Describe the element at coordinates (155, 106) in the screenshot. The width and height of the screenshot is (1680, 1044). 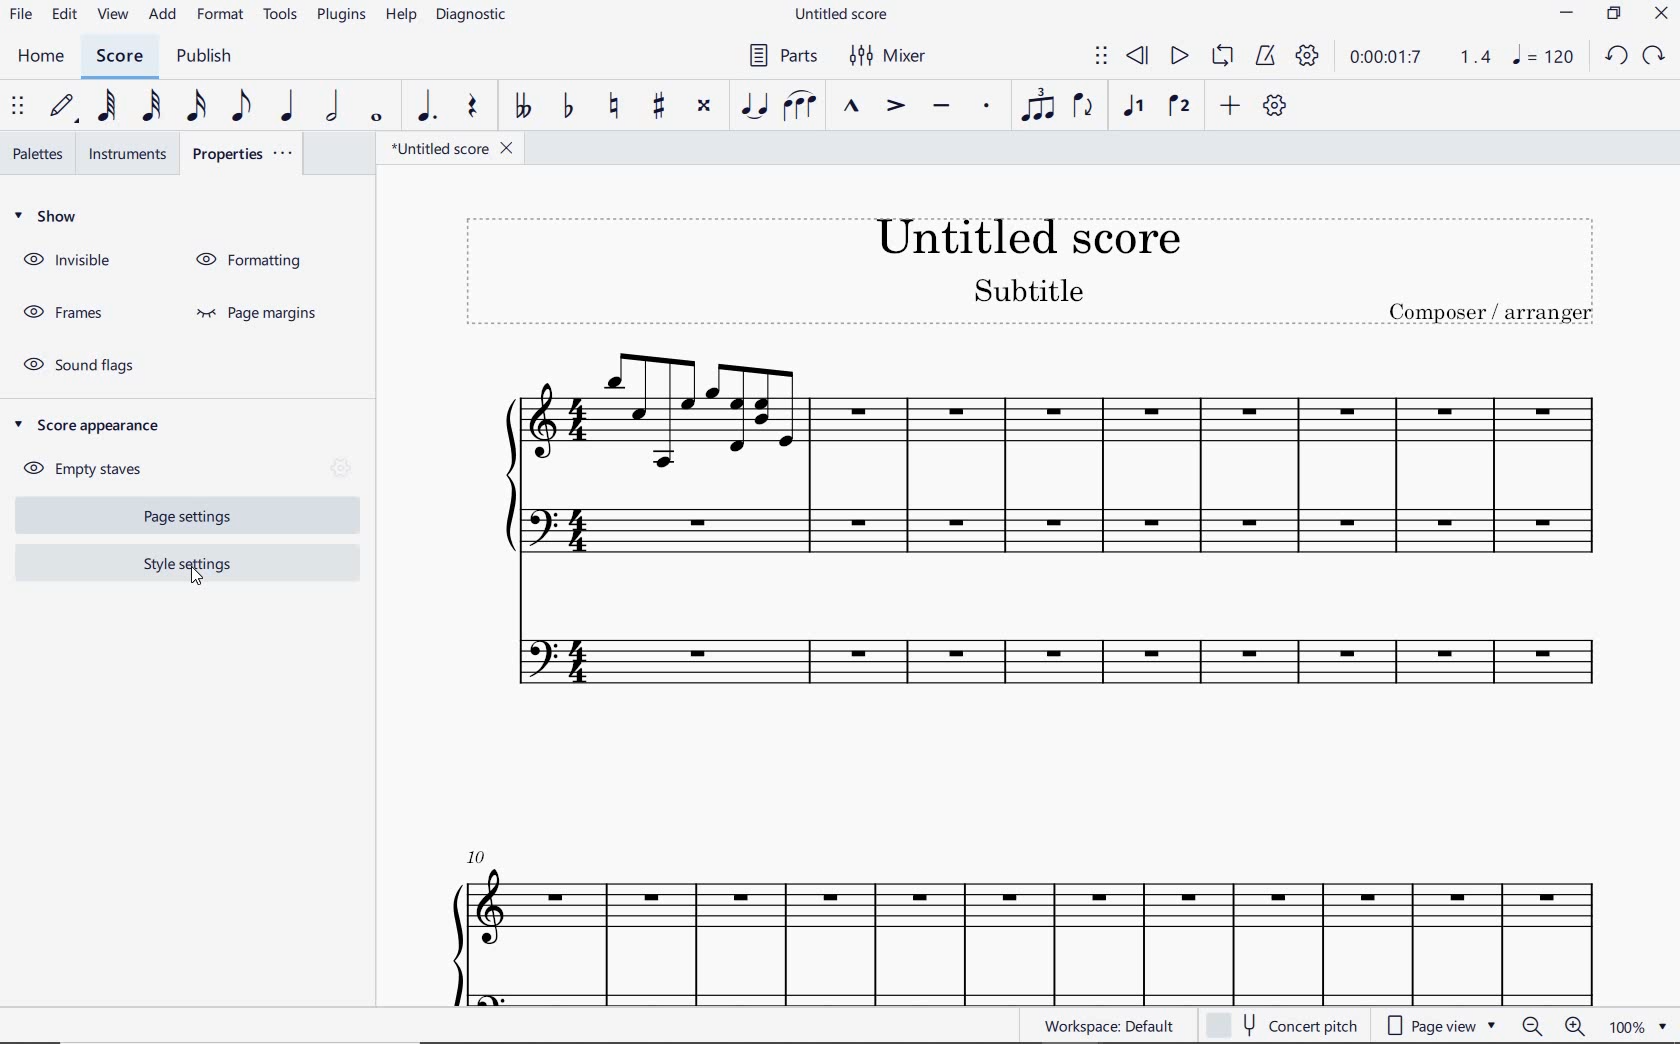
I see `32ND NOTE` at that location.